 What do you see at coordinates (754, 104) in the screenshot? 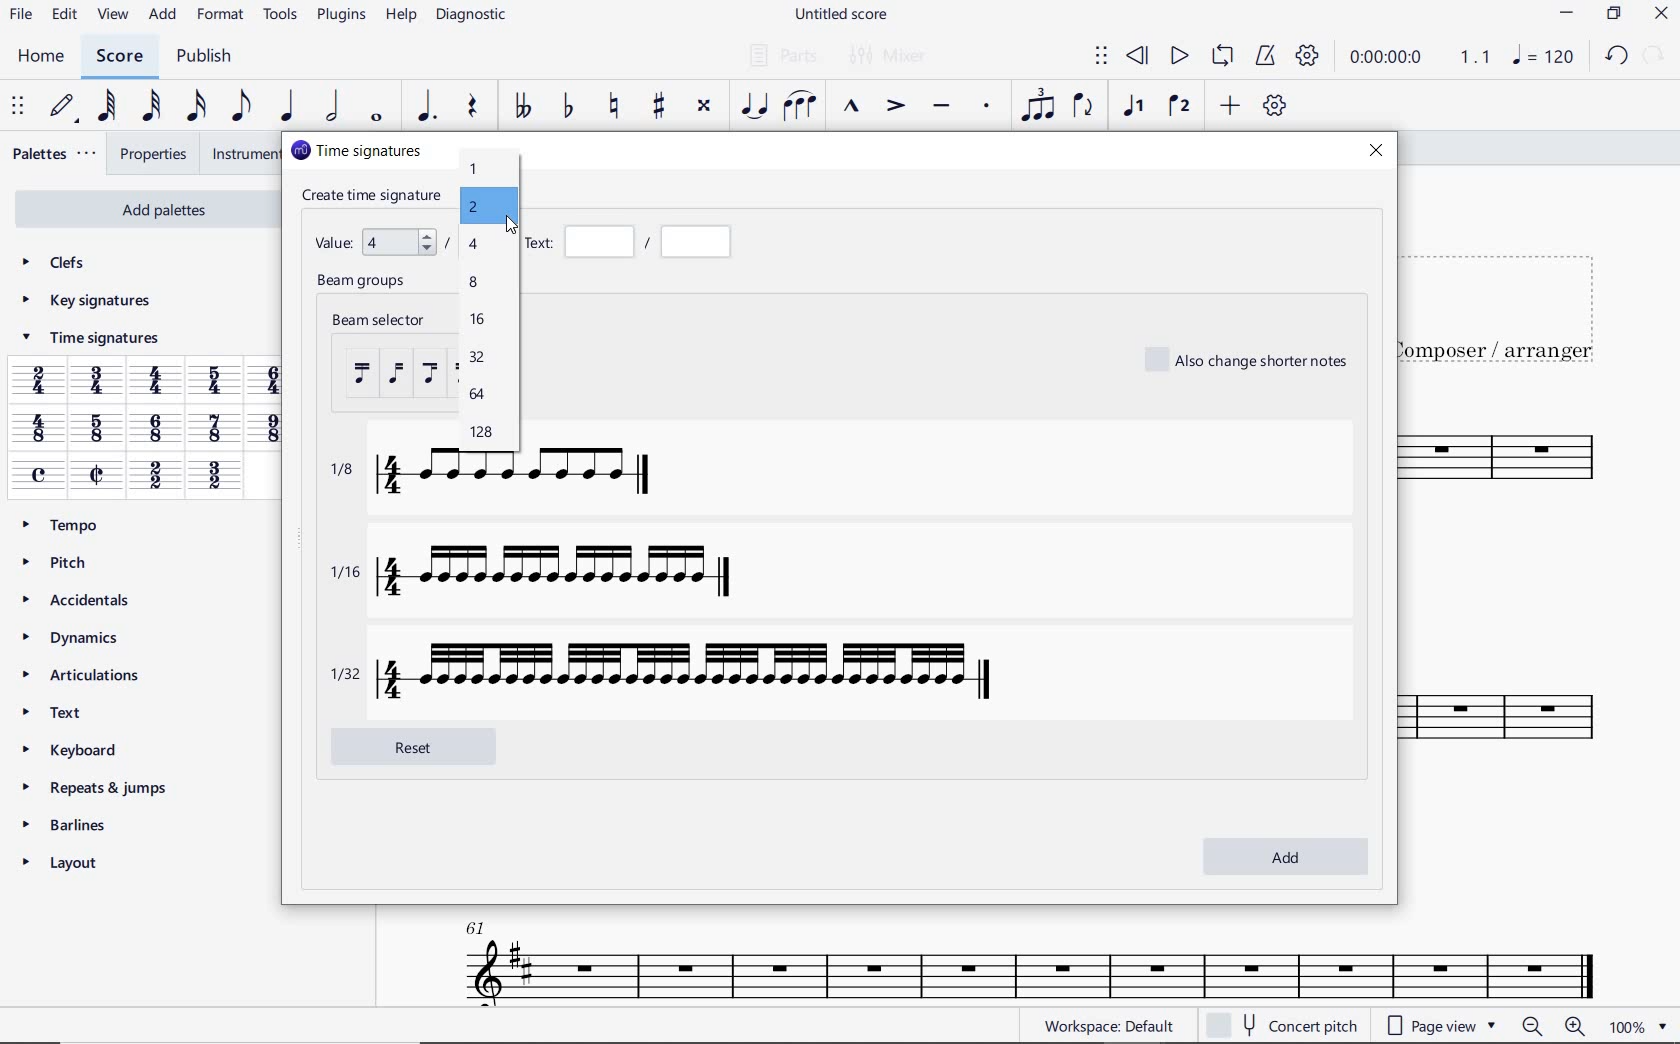
I see `TIE` at bounding box center [754, 104].